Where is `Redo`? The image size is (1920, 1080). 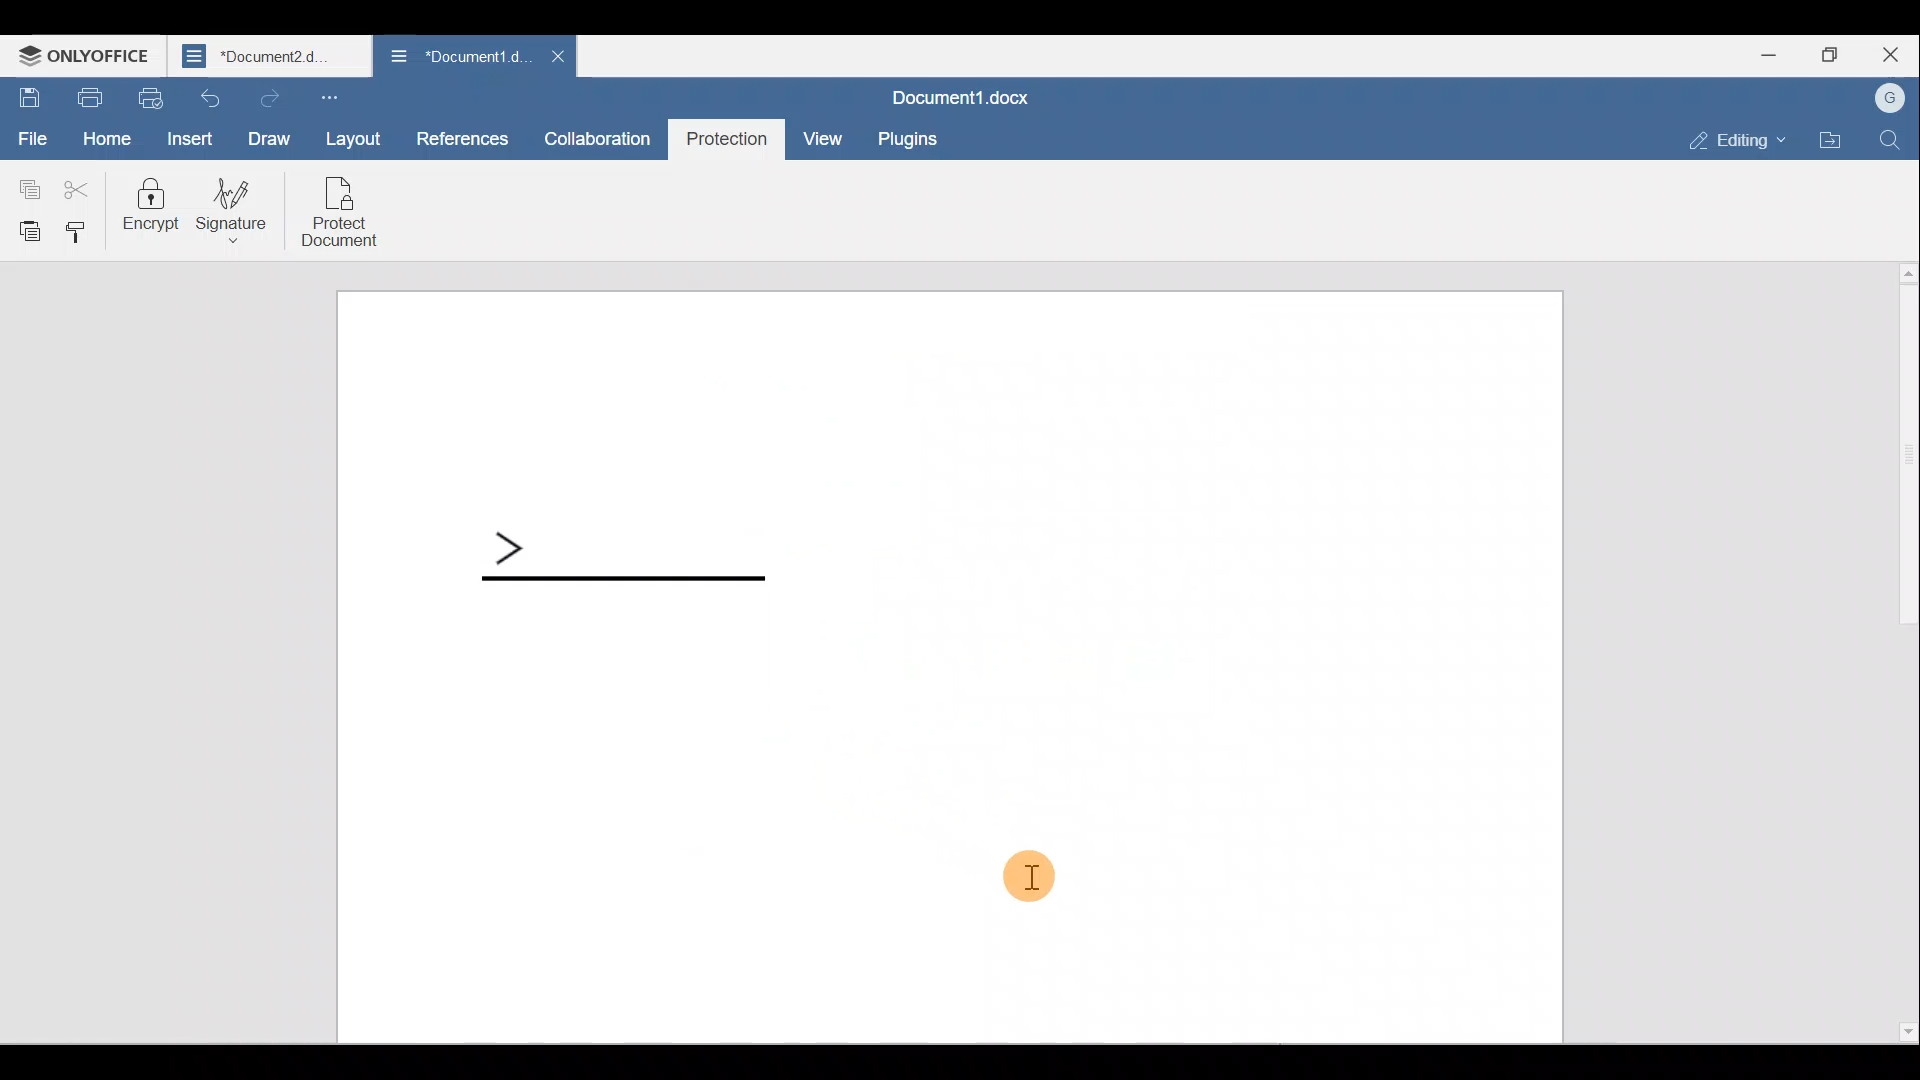
Redo is located at coordinates (266, 97).